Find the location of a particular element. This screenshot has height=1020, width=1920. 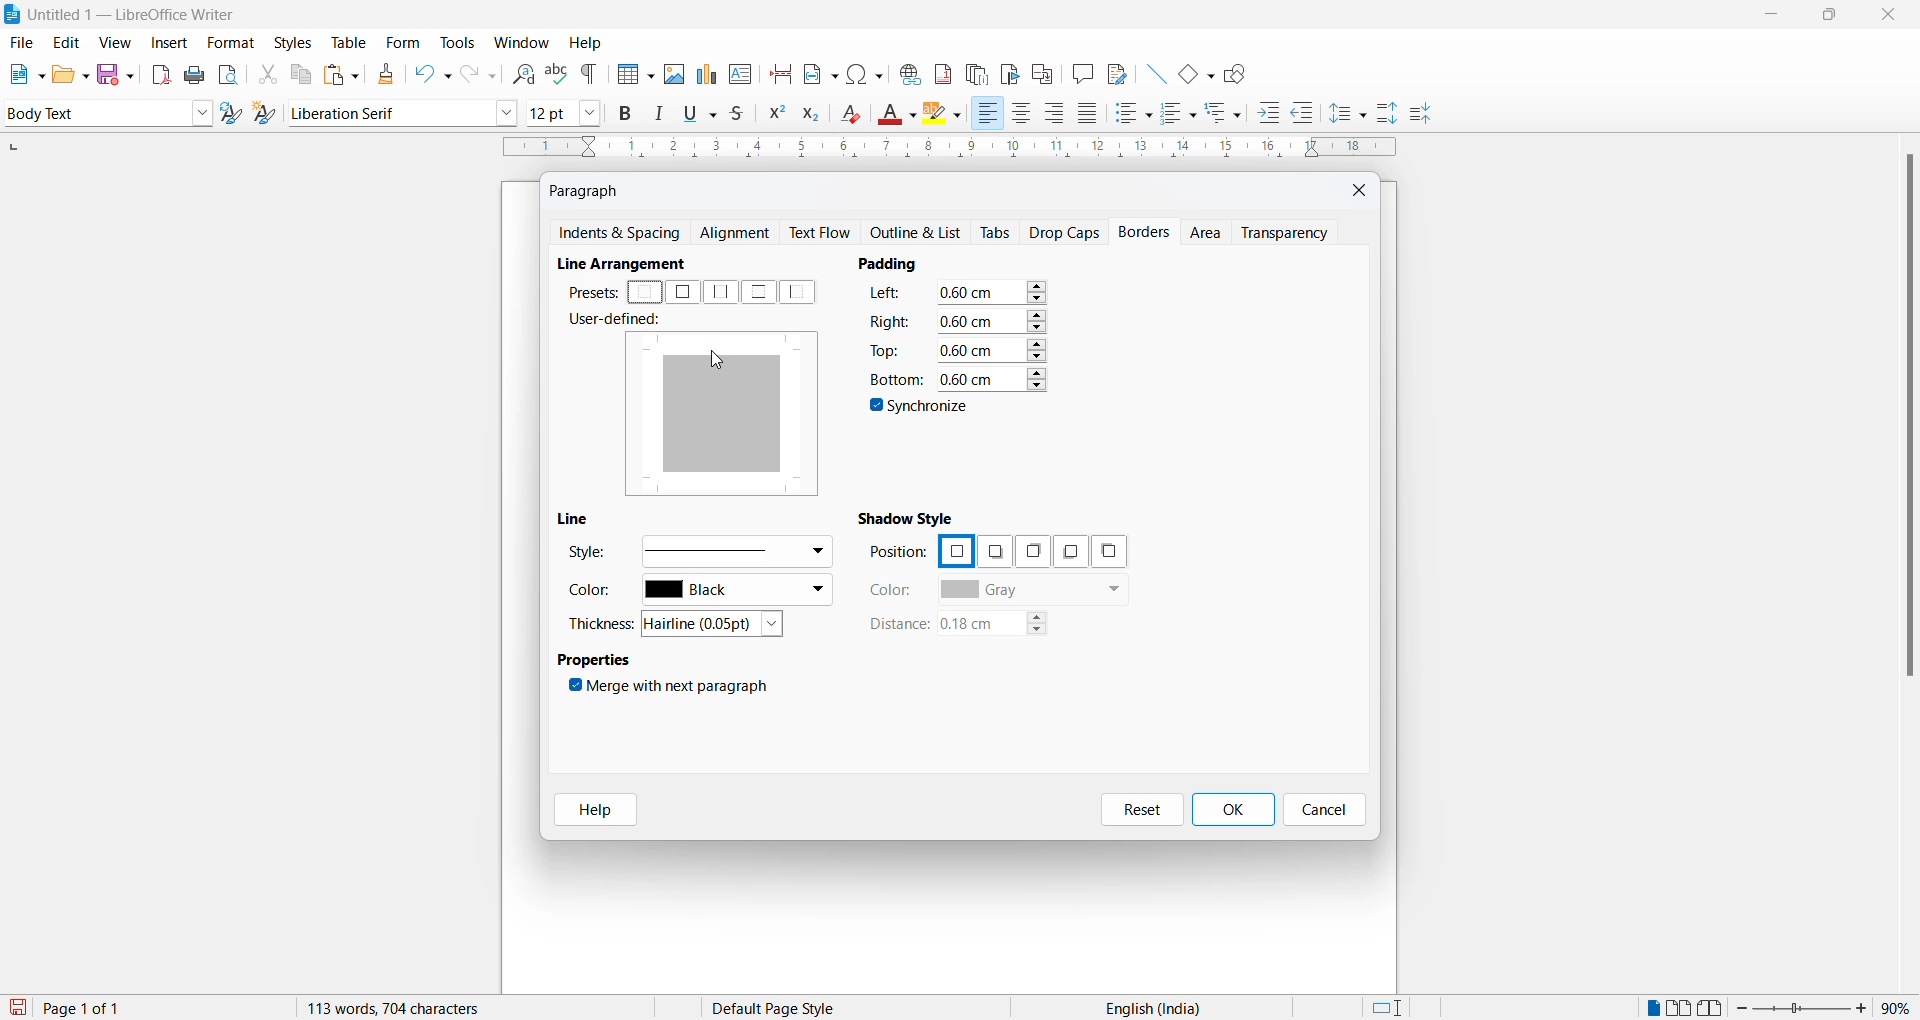

area is located at coordinates (1208, 234).